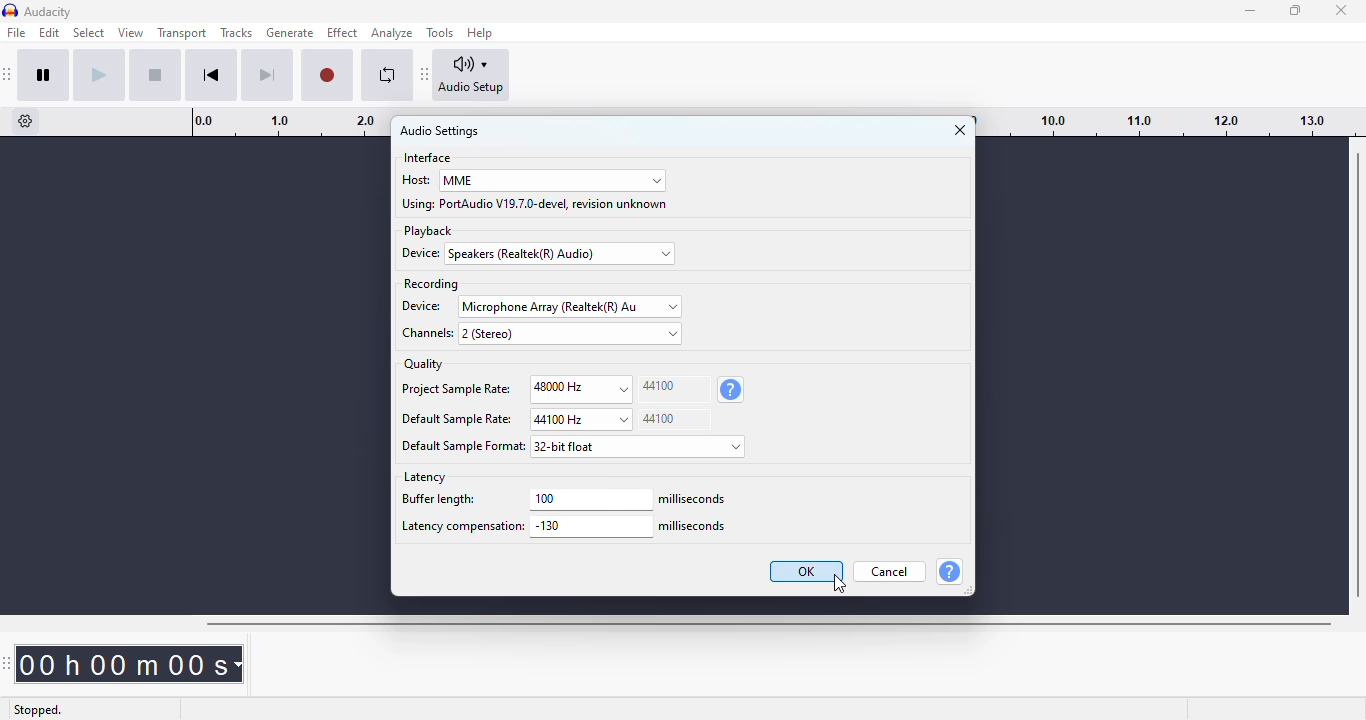  What do you see at coordinates (49, 32) in the screenshot?
I see `edit` at bounding box center [49, 32].